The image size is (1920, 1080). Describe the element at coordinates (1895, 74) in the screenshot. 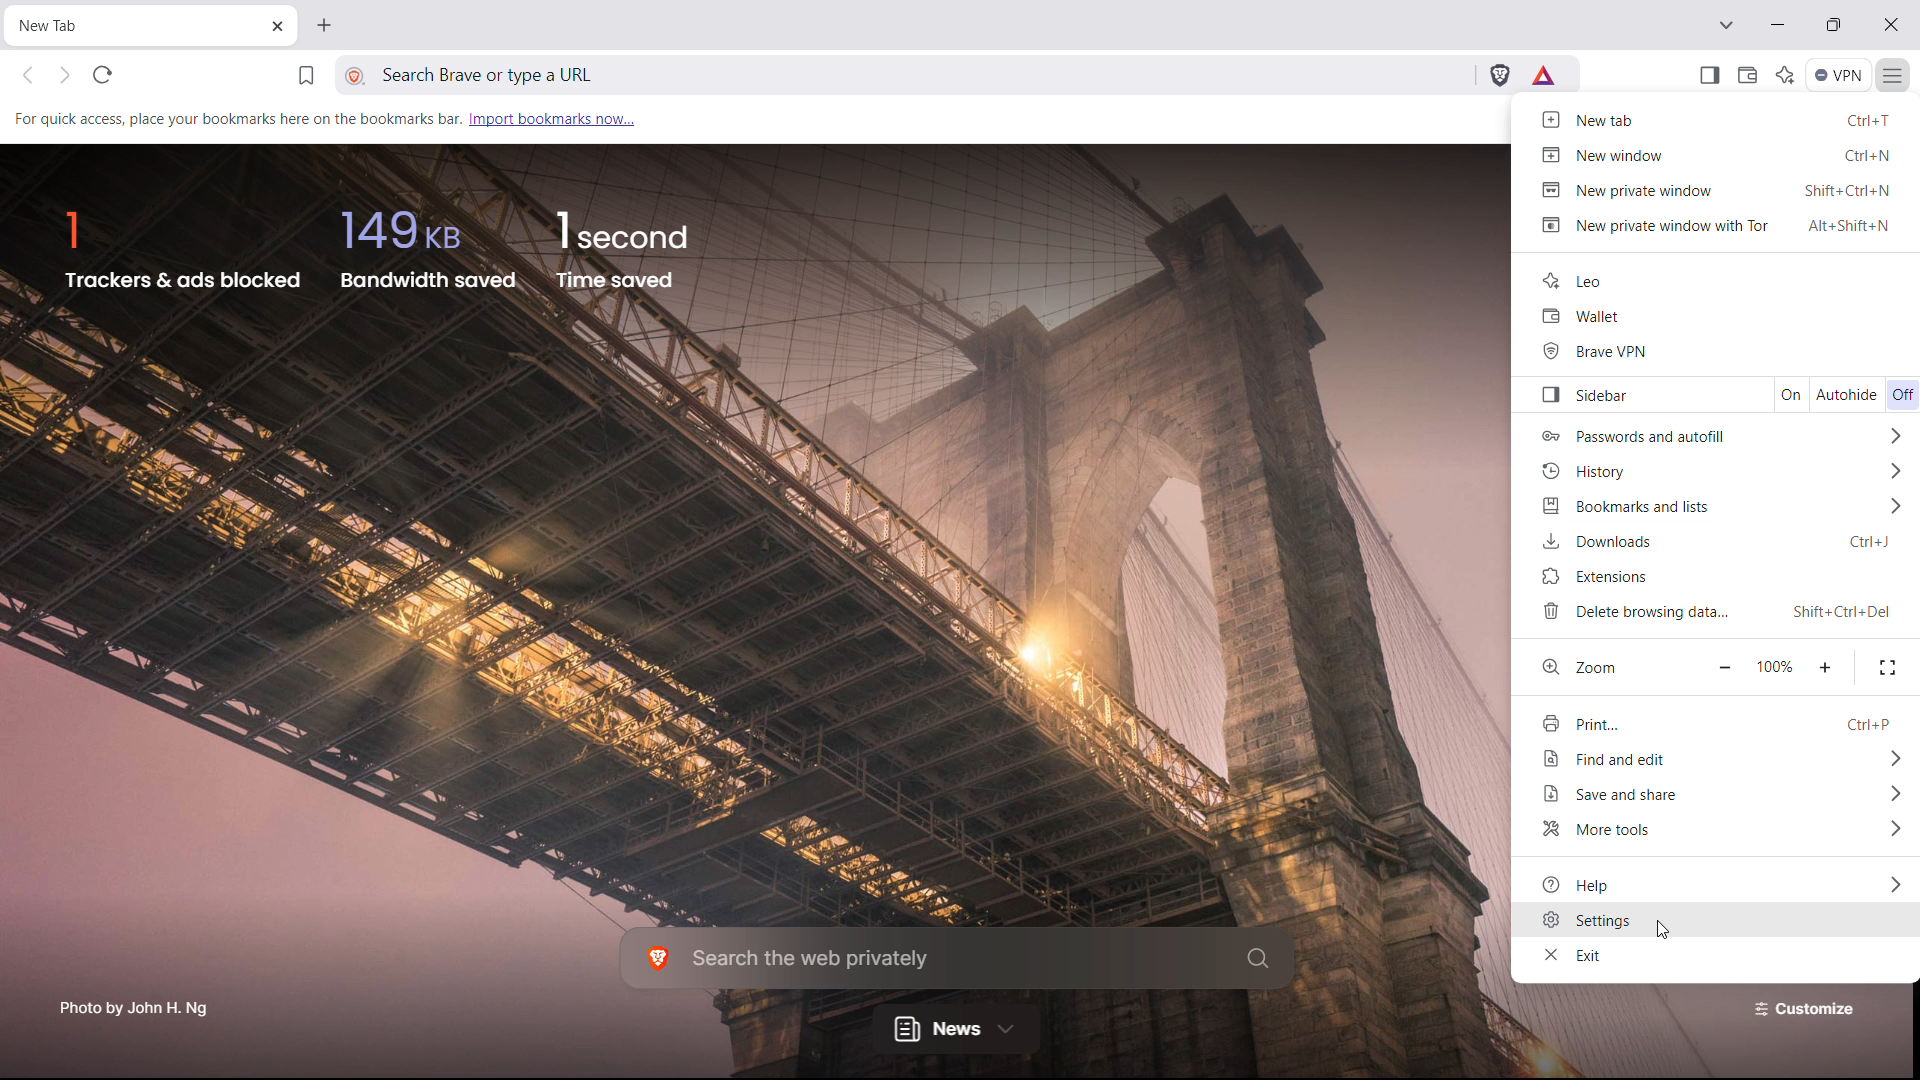

I see ` customize and control` at that location.